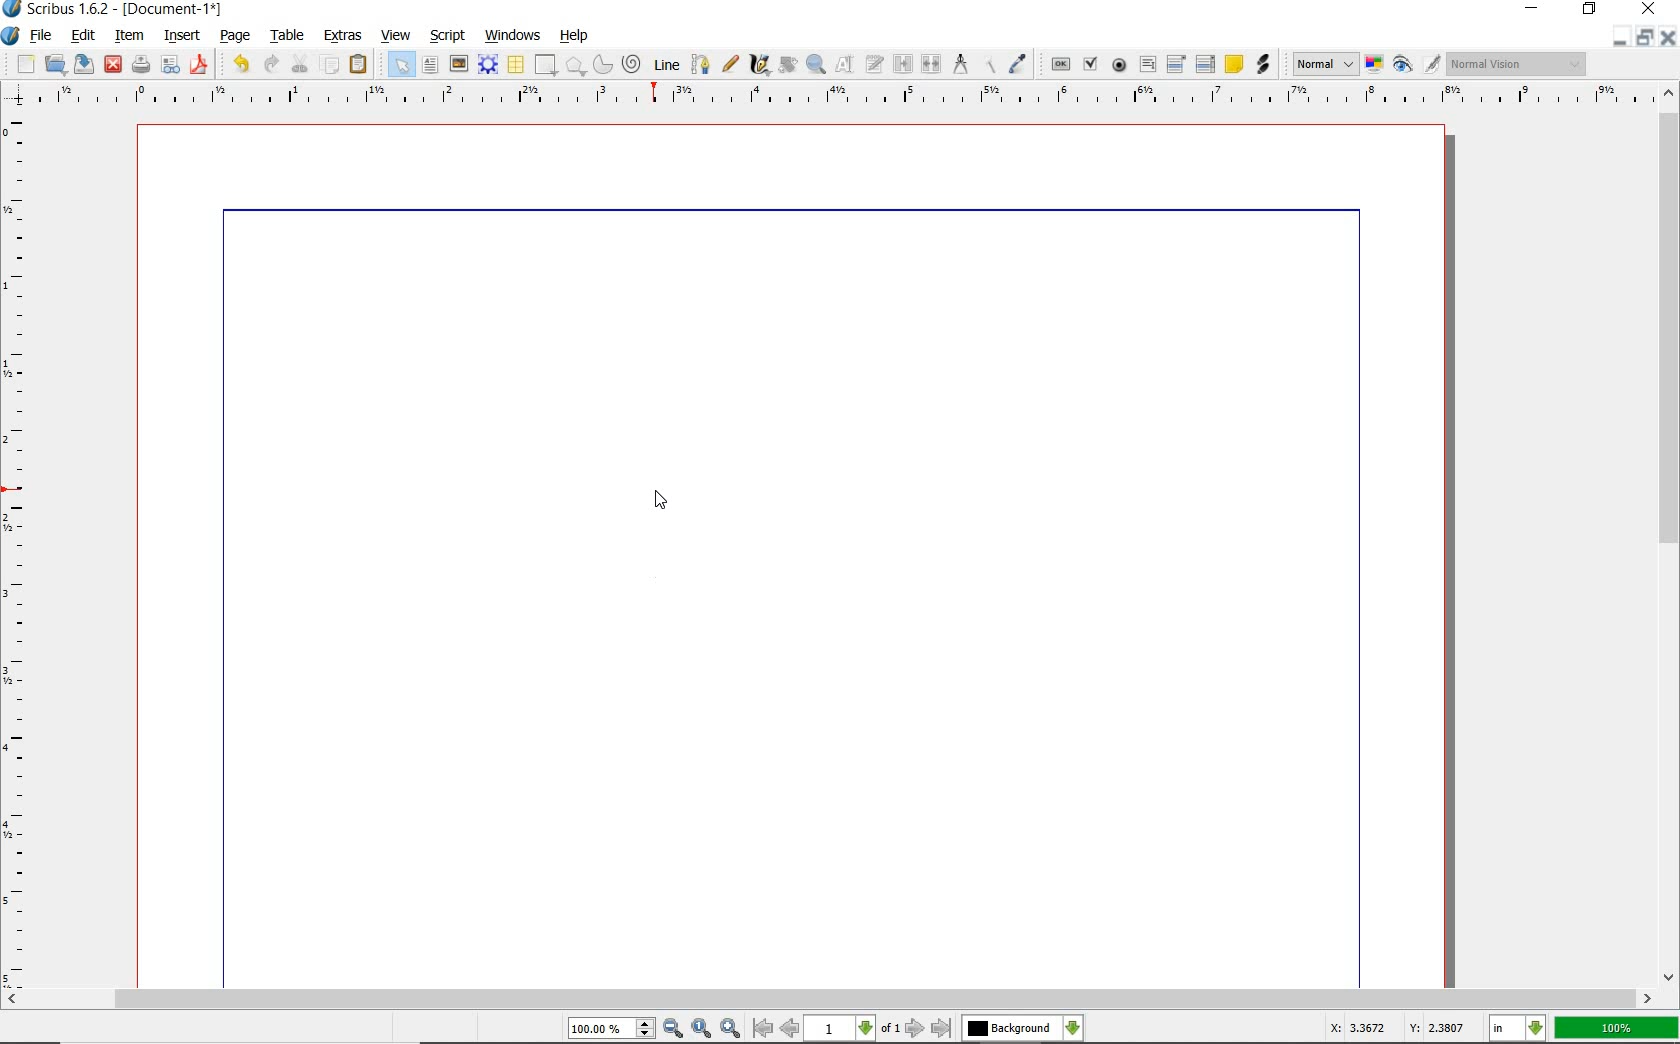 The height and width of the screenshot is (1044, 1680). Describe the element at coordinates (1615, 37) in the screenshot. I see `Restore Down` at that location.